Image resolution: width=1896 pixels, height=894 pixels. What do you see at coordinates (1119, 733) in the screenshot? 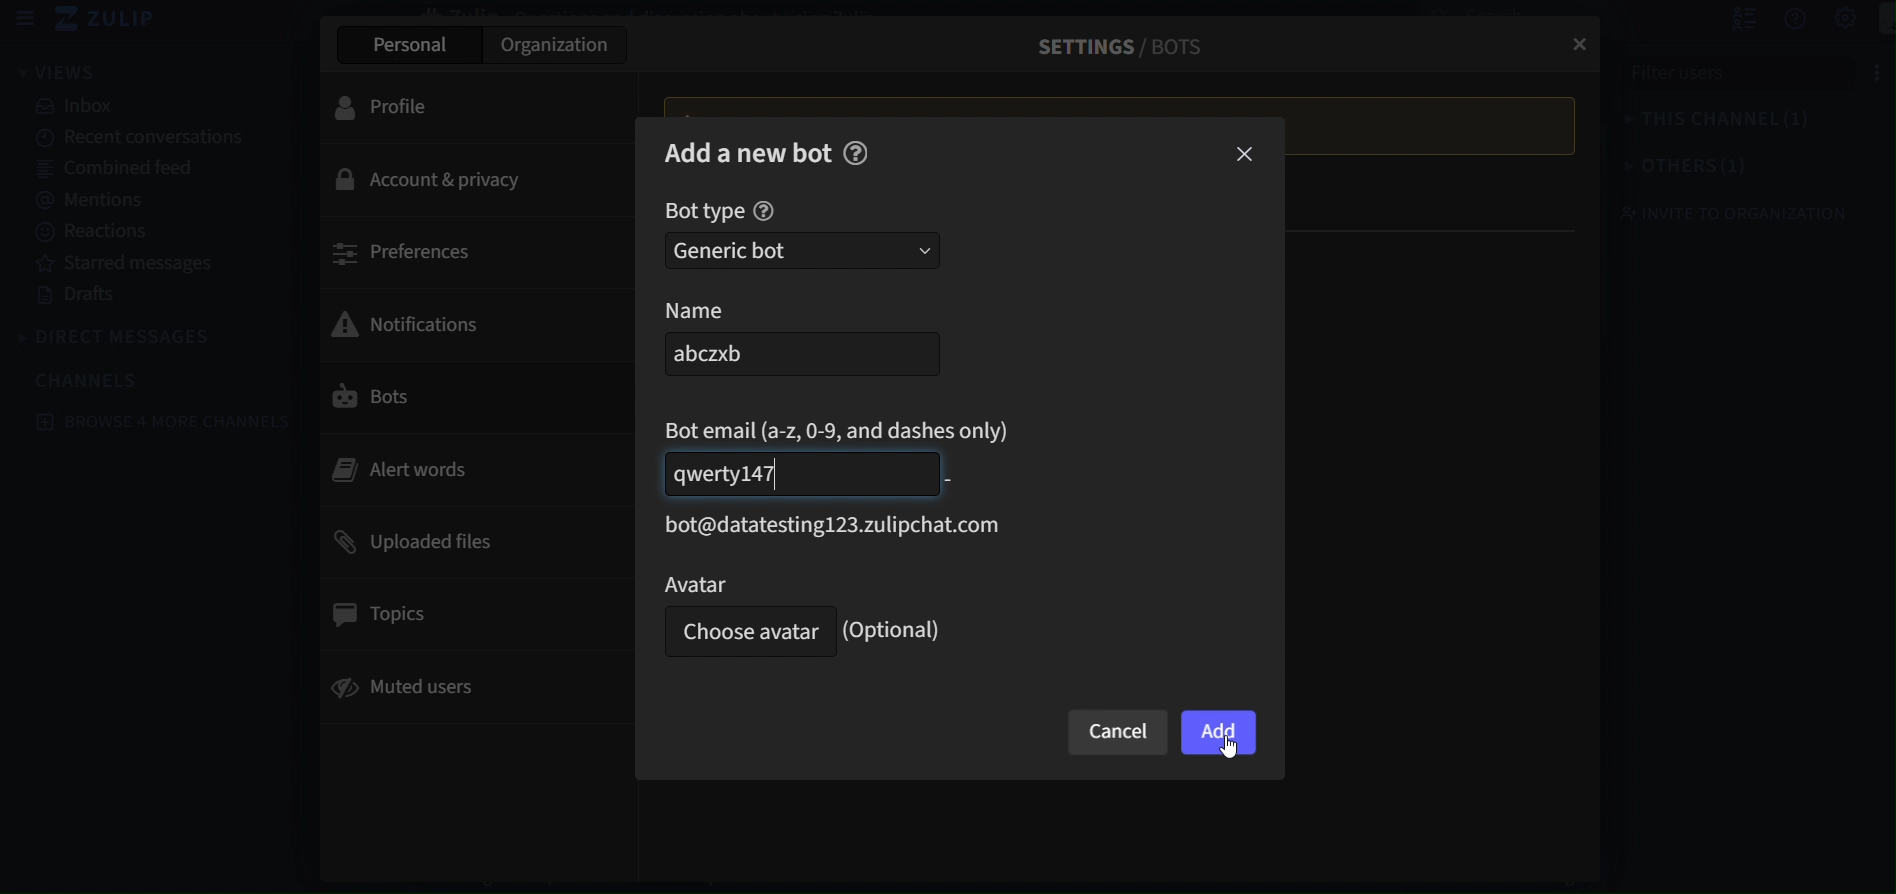
I see `cancel` at bounding box center [1119, 733].